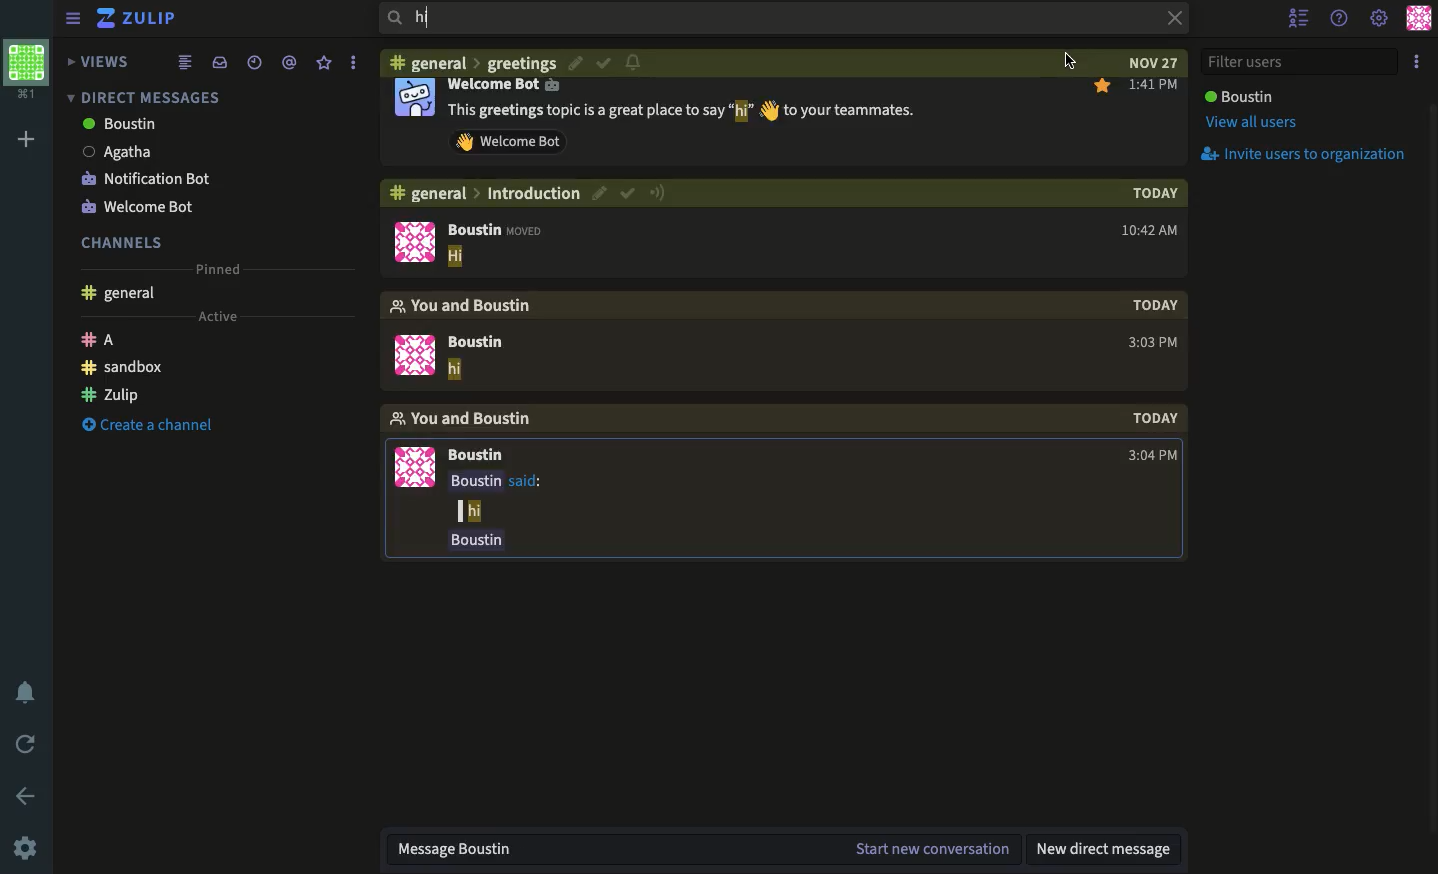  I want to click on Options, so click(1417, 63).